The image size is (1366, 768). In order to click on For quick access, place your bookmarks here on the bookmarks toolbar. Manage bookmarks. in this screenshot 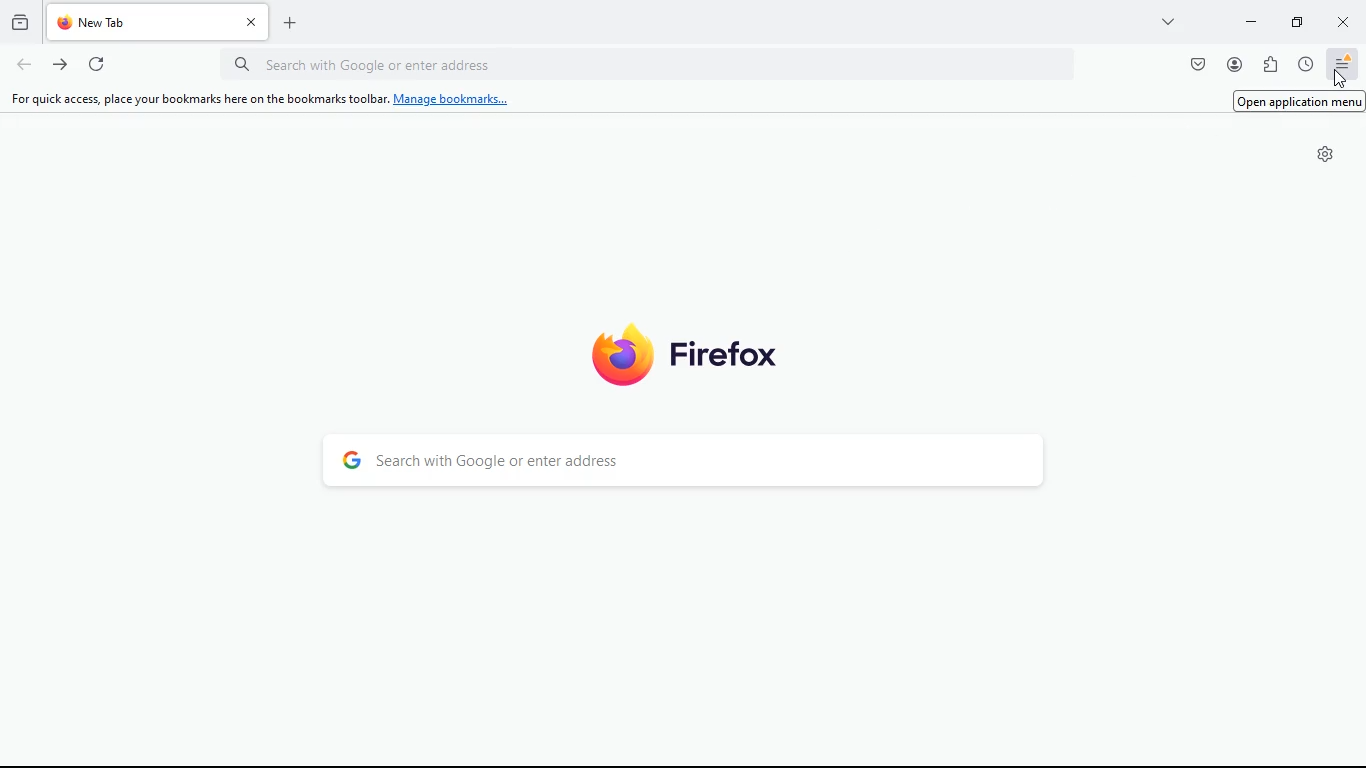, I will do `click(261, 99)`.